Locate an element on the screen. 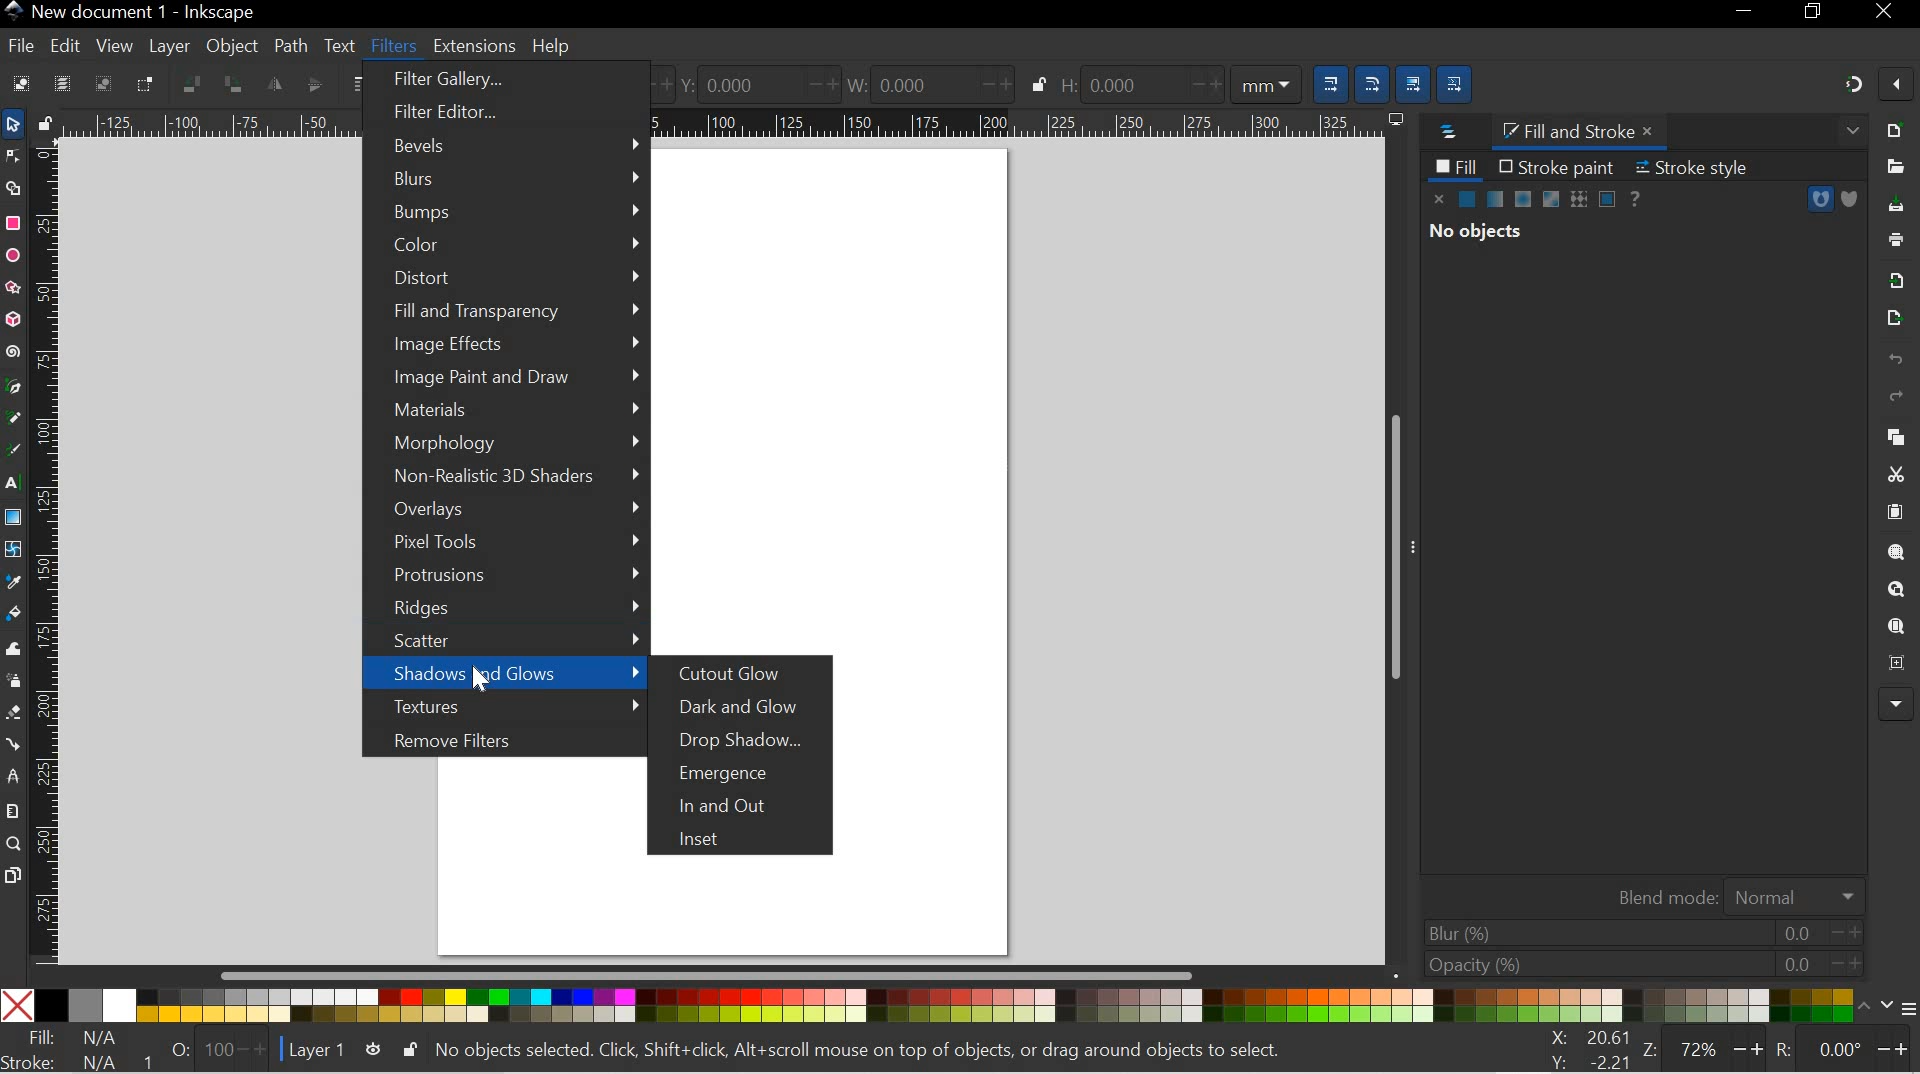 The width and height of the screenshot is (1920, 1074). Image and Text Effects is located at coordinates (1896, 702).